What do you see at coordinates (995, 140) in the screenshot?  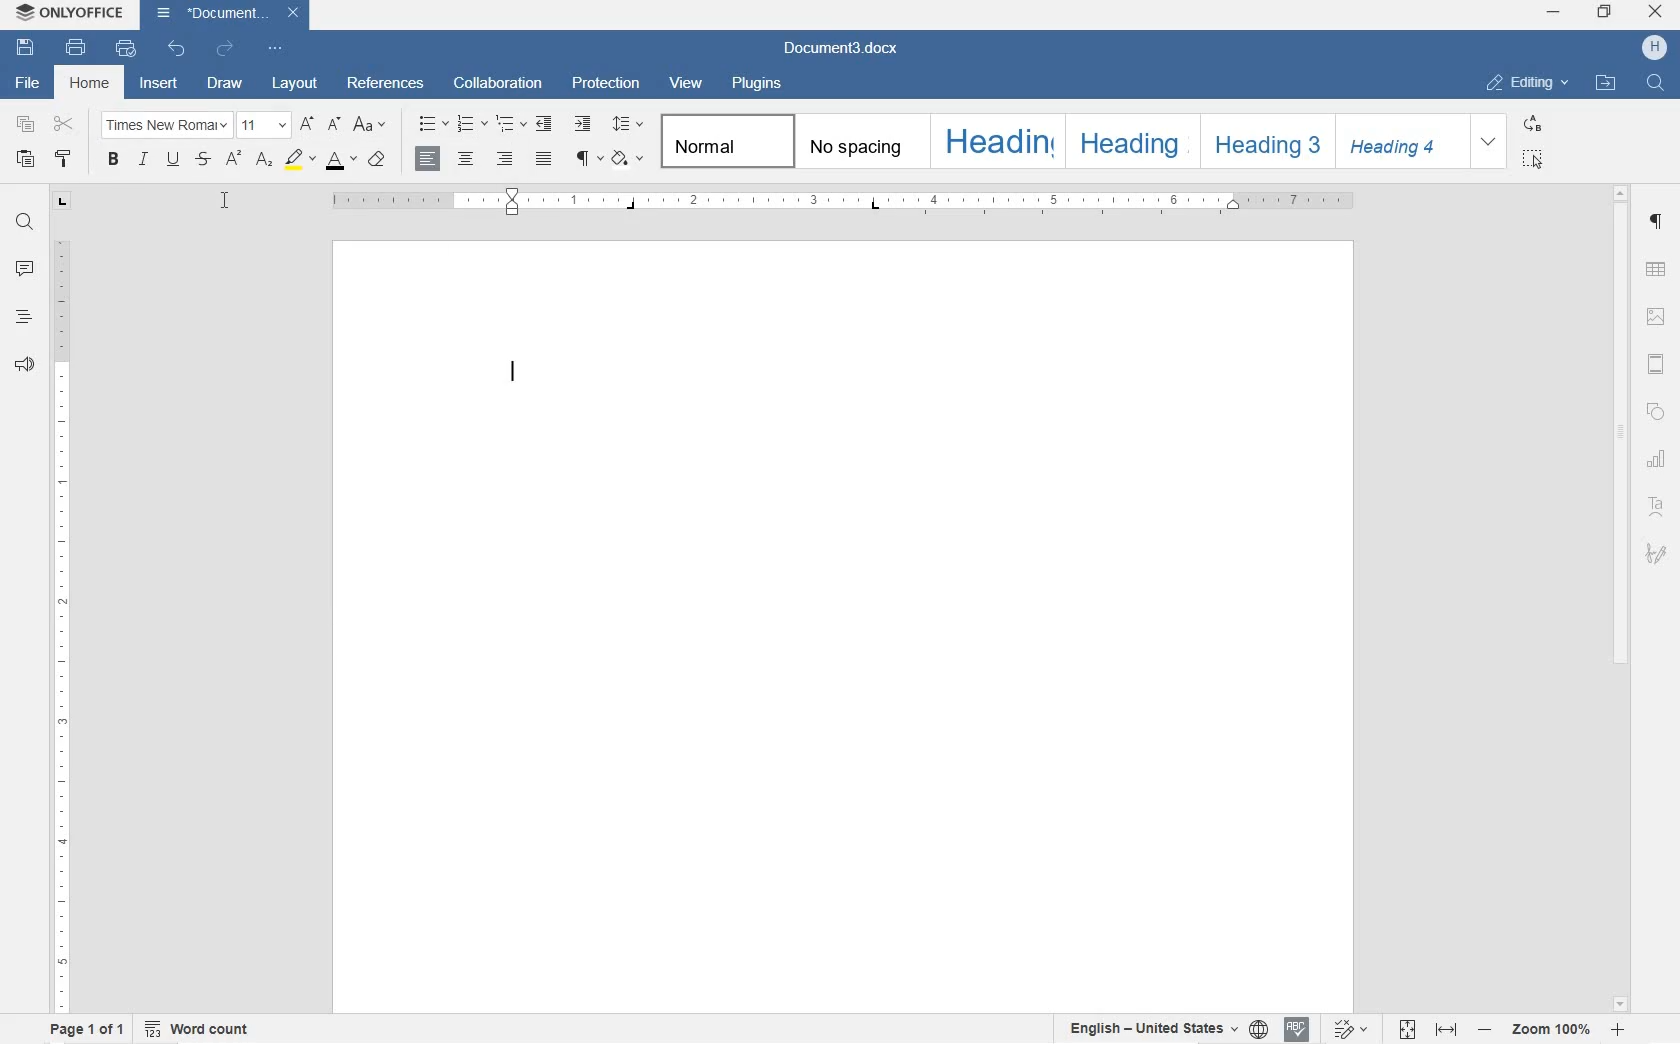 I see `HEADING 1` at bounding box center [995, 140].